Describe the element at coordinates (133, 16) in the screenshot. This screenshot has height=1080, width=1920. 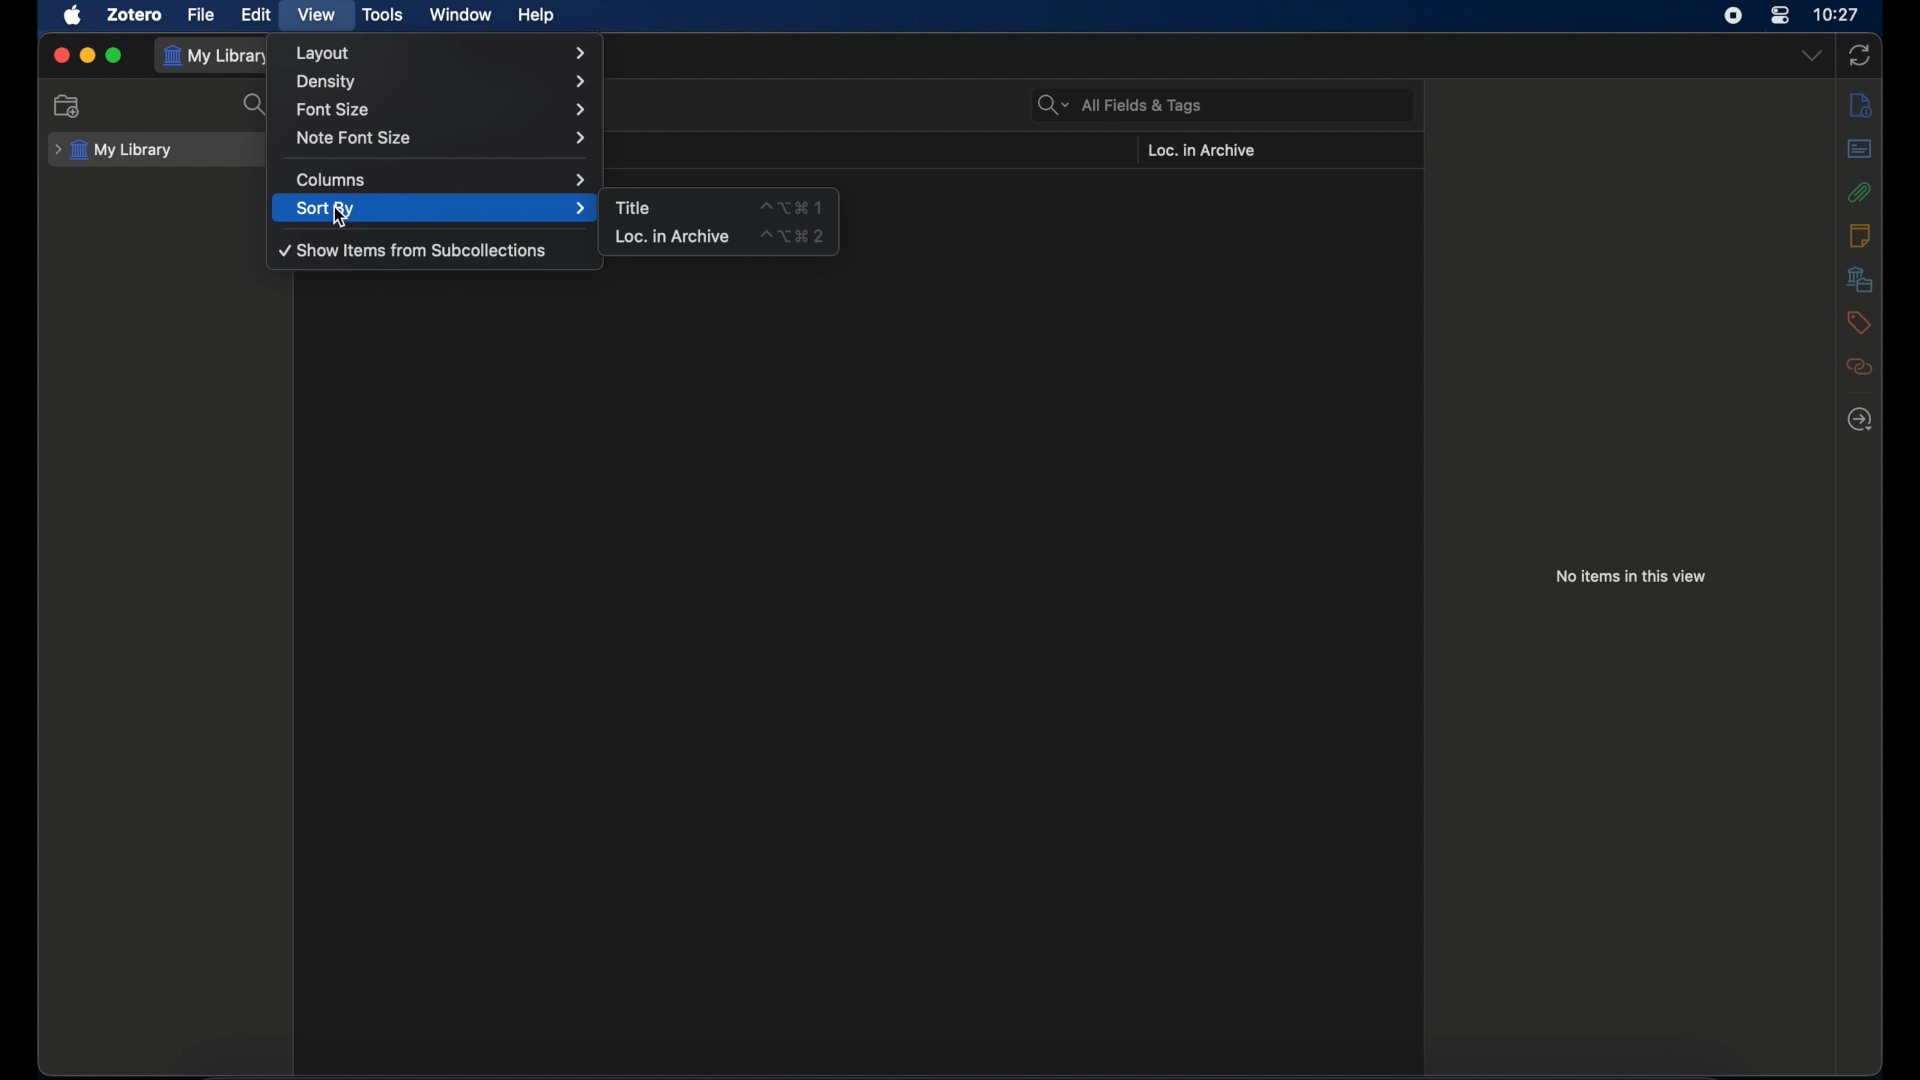
I see `zotero` at that location.